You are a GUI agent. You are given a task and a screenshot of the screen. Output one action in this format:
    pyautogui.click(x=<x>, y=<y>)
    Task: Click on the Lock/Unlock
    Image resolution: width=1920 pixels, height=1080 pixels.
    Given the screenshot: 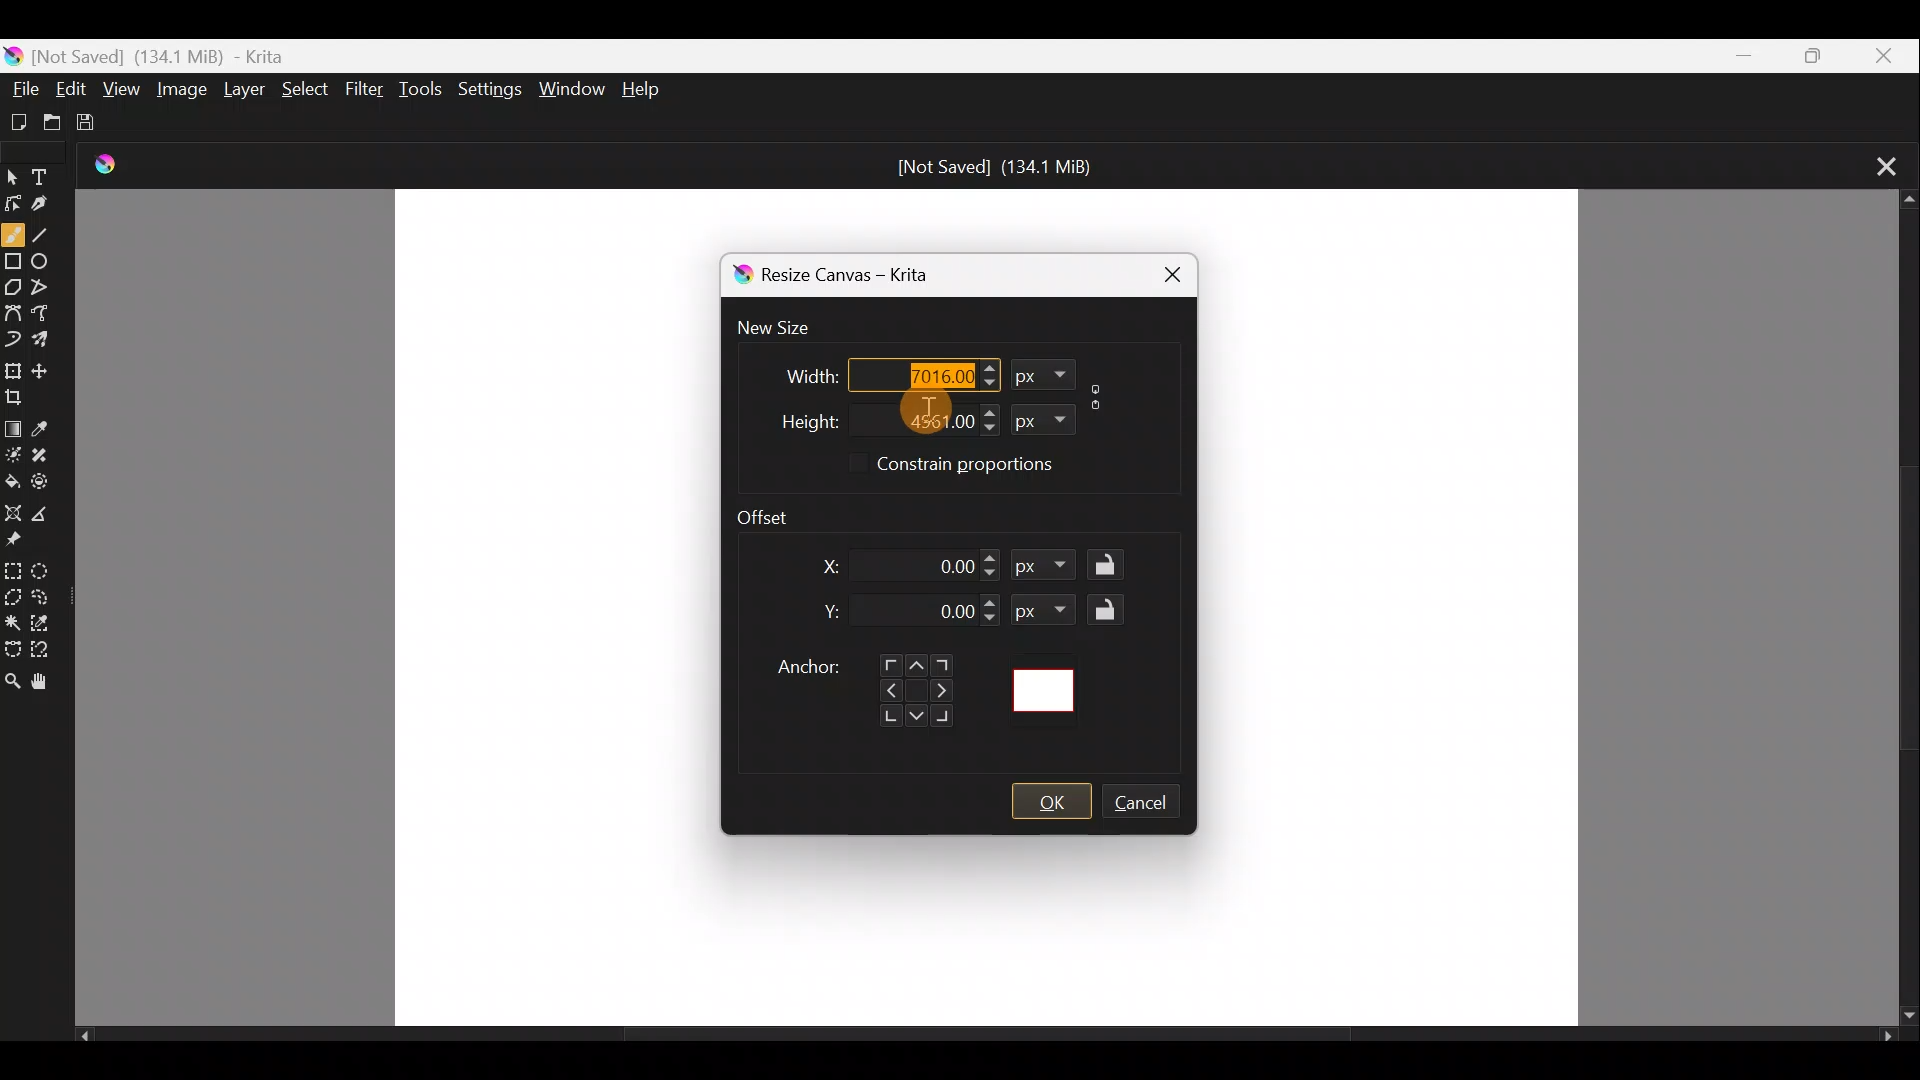 What is the action you would take?
    pyautogui.click(x=1111, y=609)
    